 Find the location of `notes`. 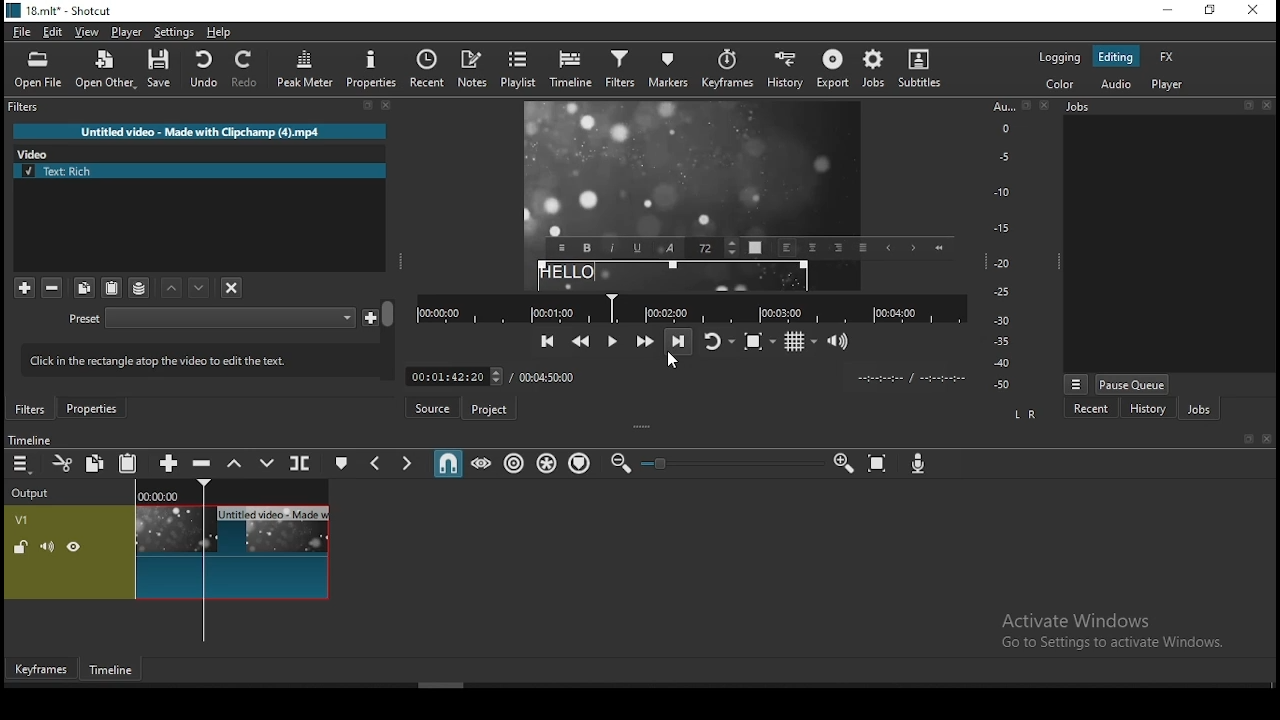

notes is located at coordinates (473, 70).